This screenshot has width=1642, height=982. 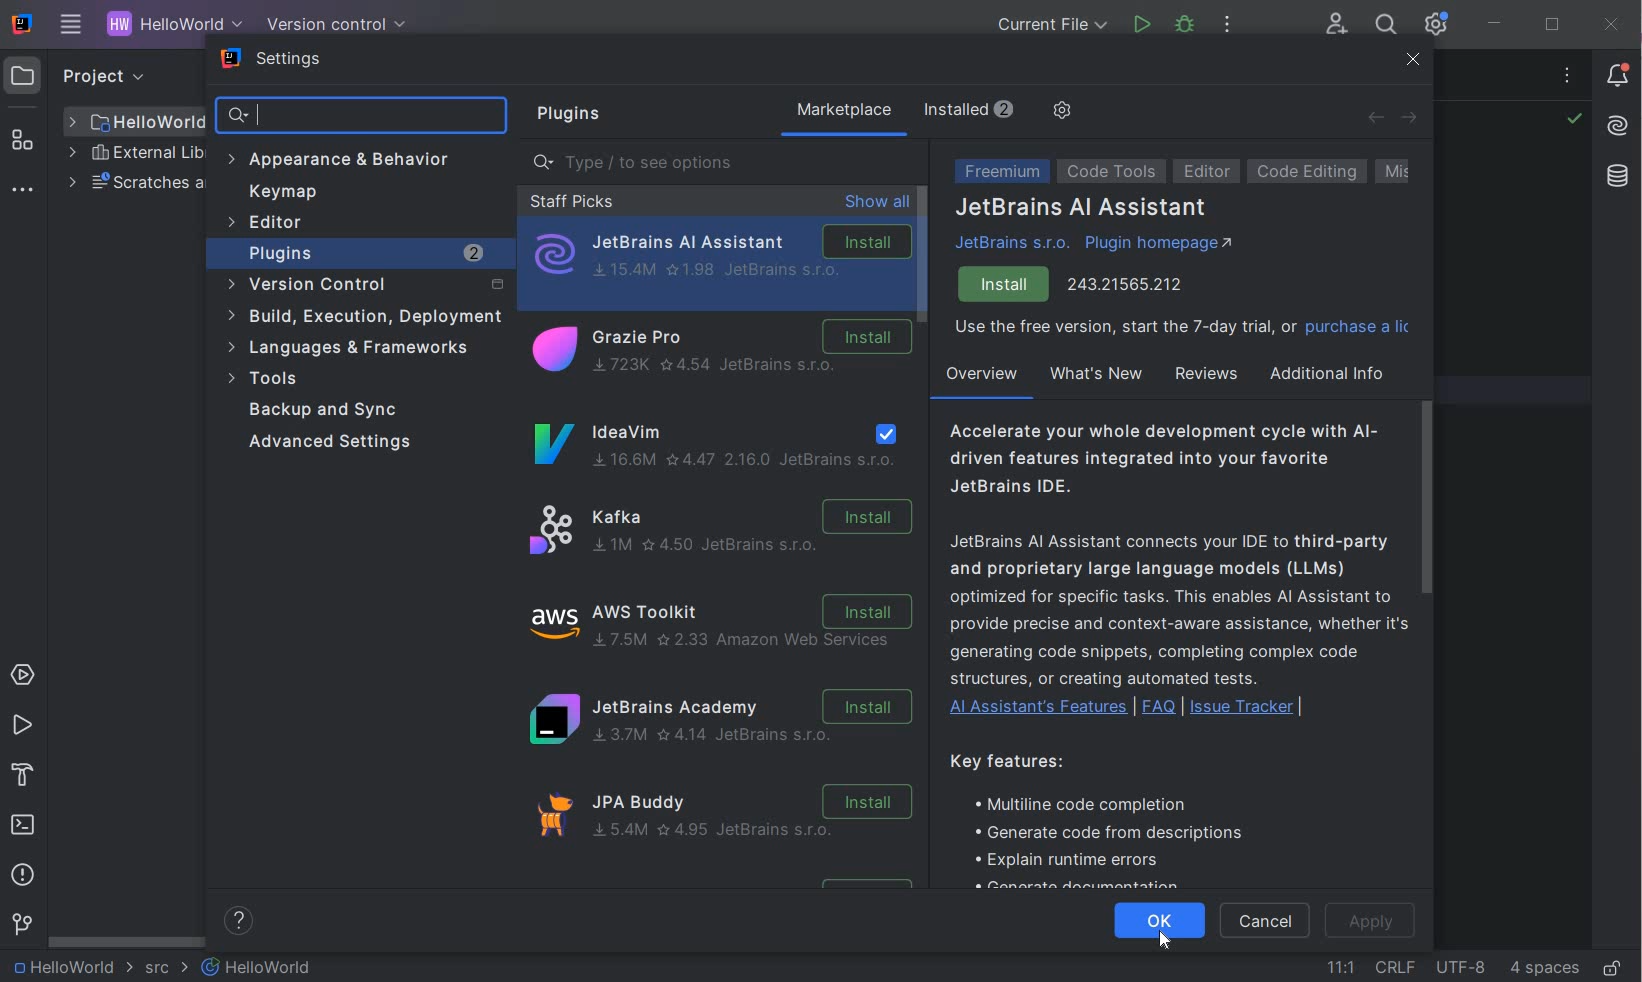 I want to click on GO TO LINE, so click(x=1341, y=964).